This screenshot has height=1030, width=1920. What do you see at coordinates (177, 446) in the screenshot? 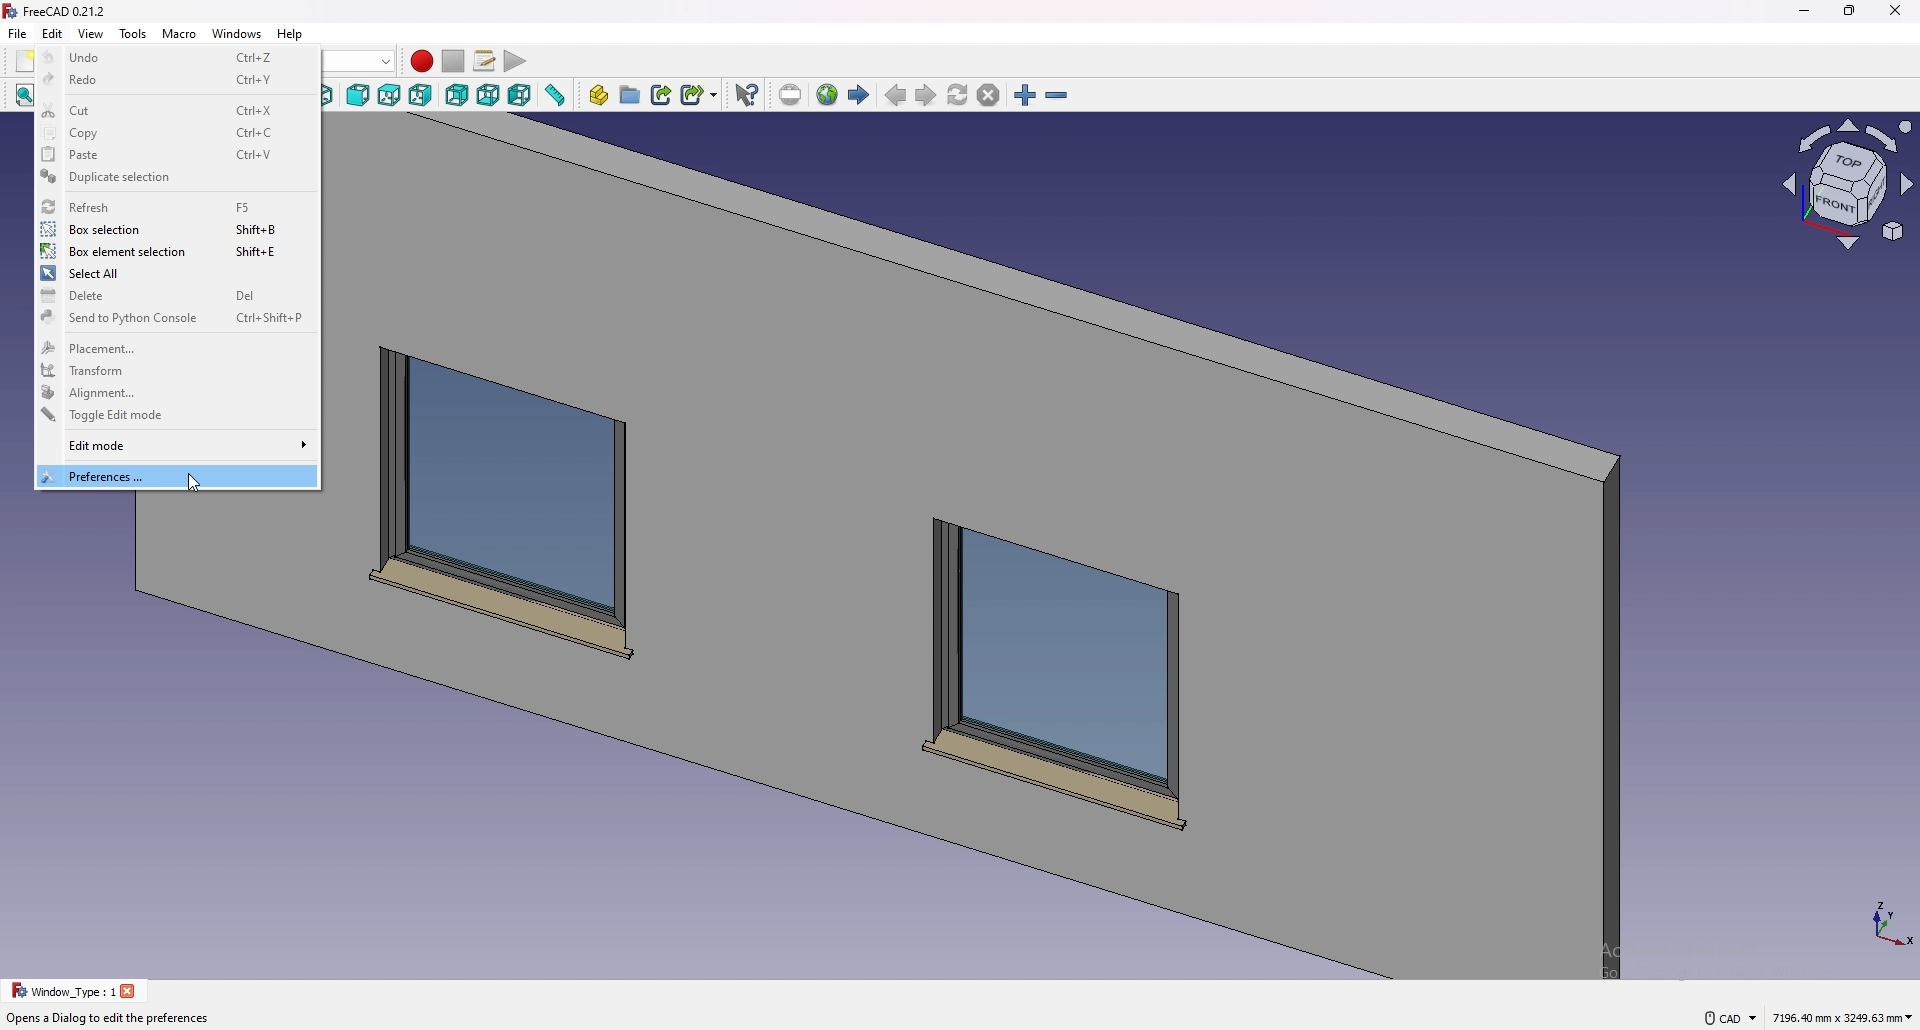
I see `edit mode` at bounding box center [177, 446].